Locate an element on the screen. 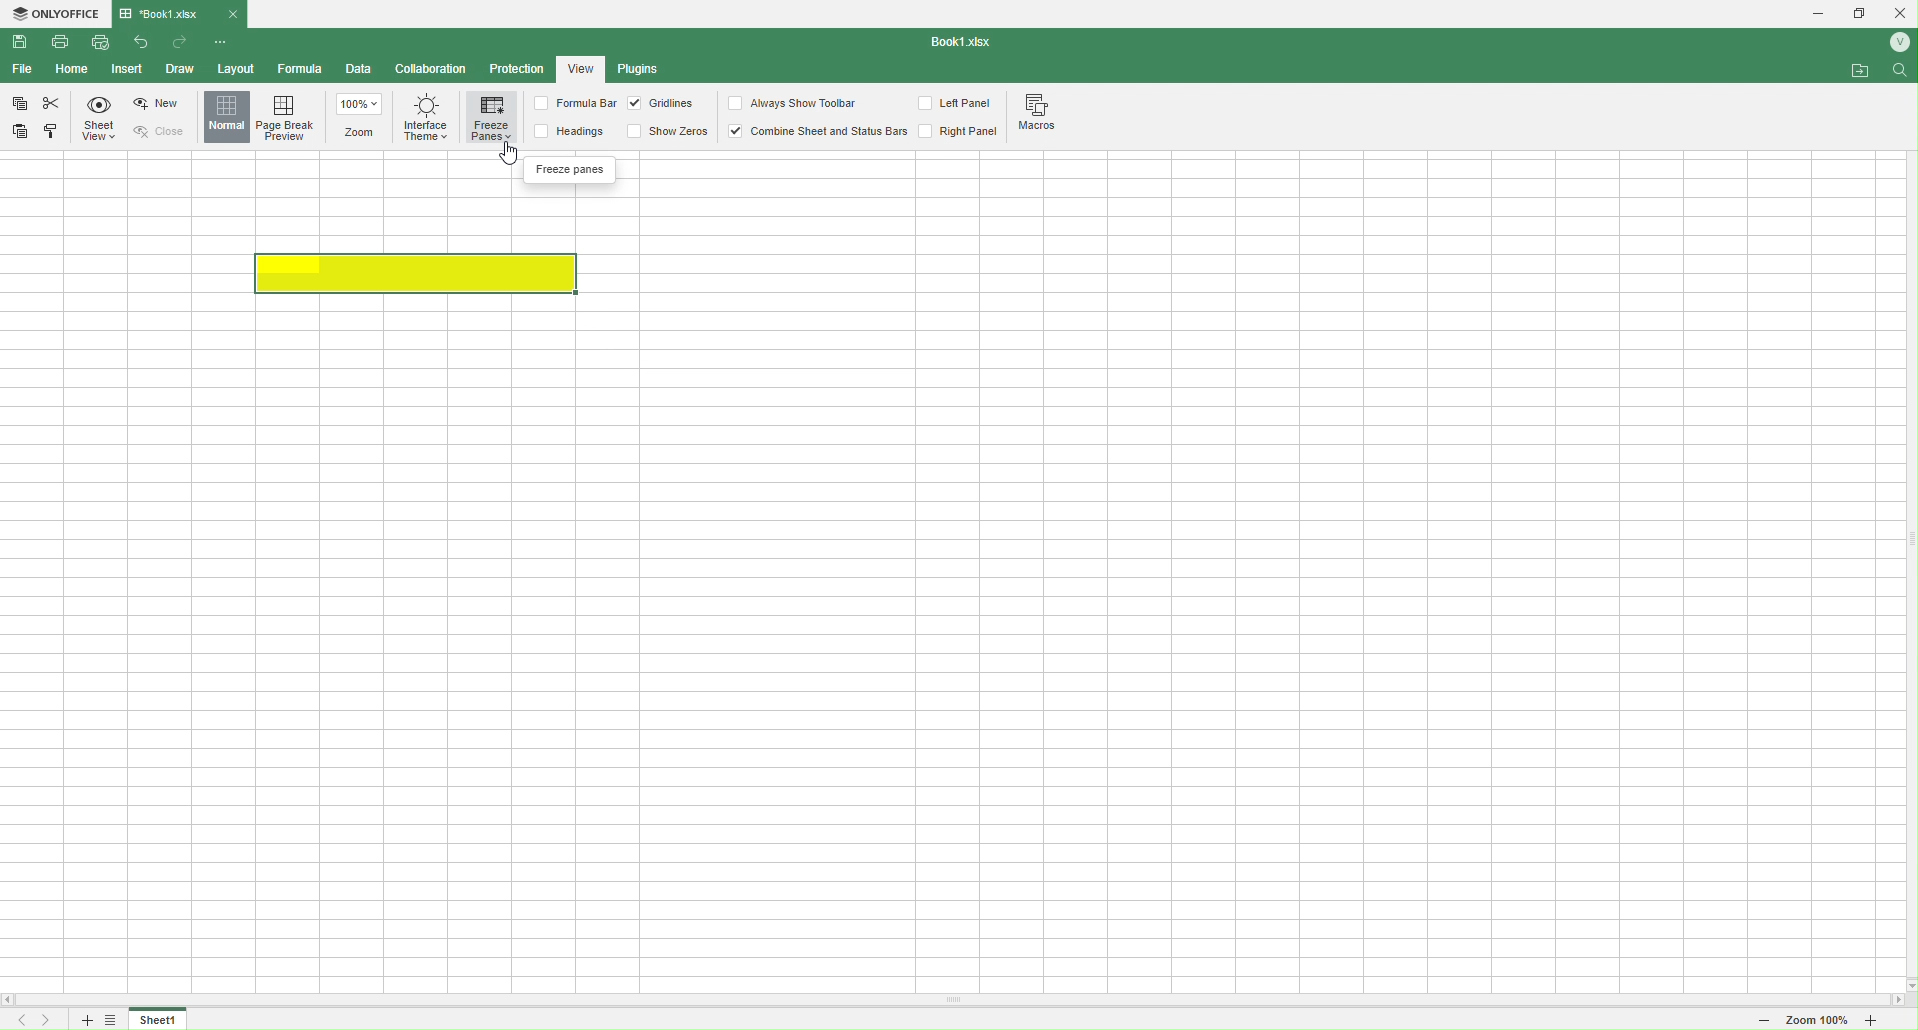  Book1.xlsx is located at coordinates (168, 13).